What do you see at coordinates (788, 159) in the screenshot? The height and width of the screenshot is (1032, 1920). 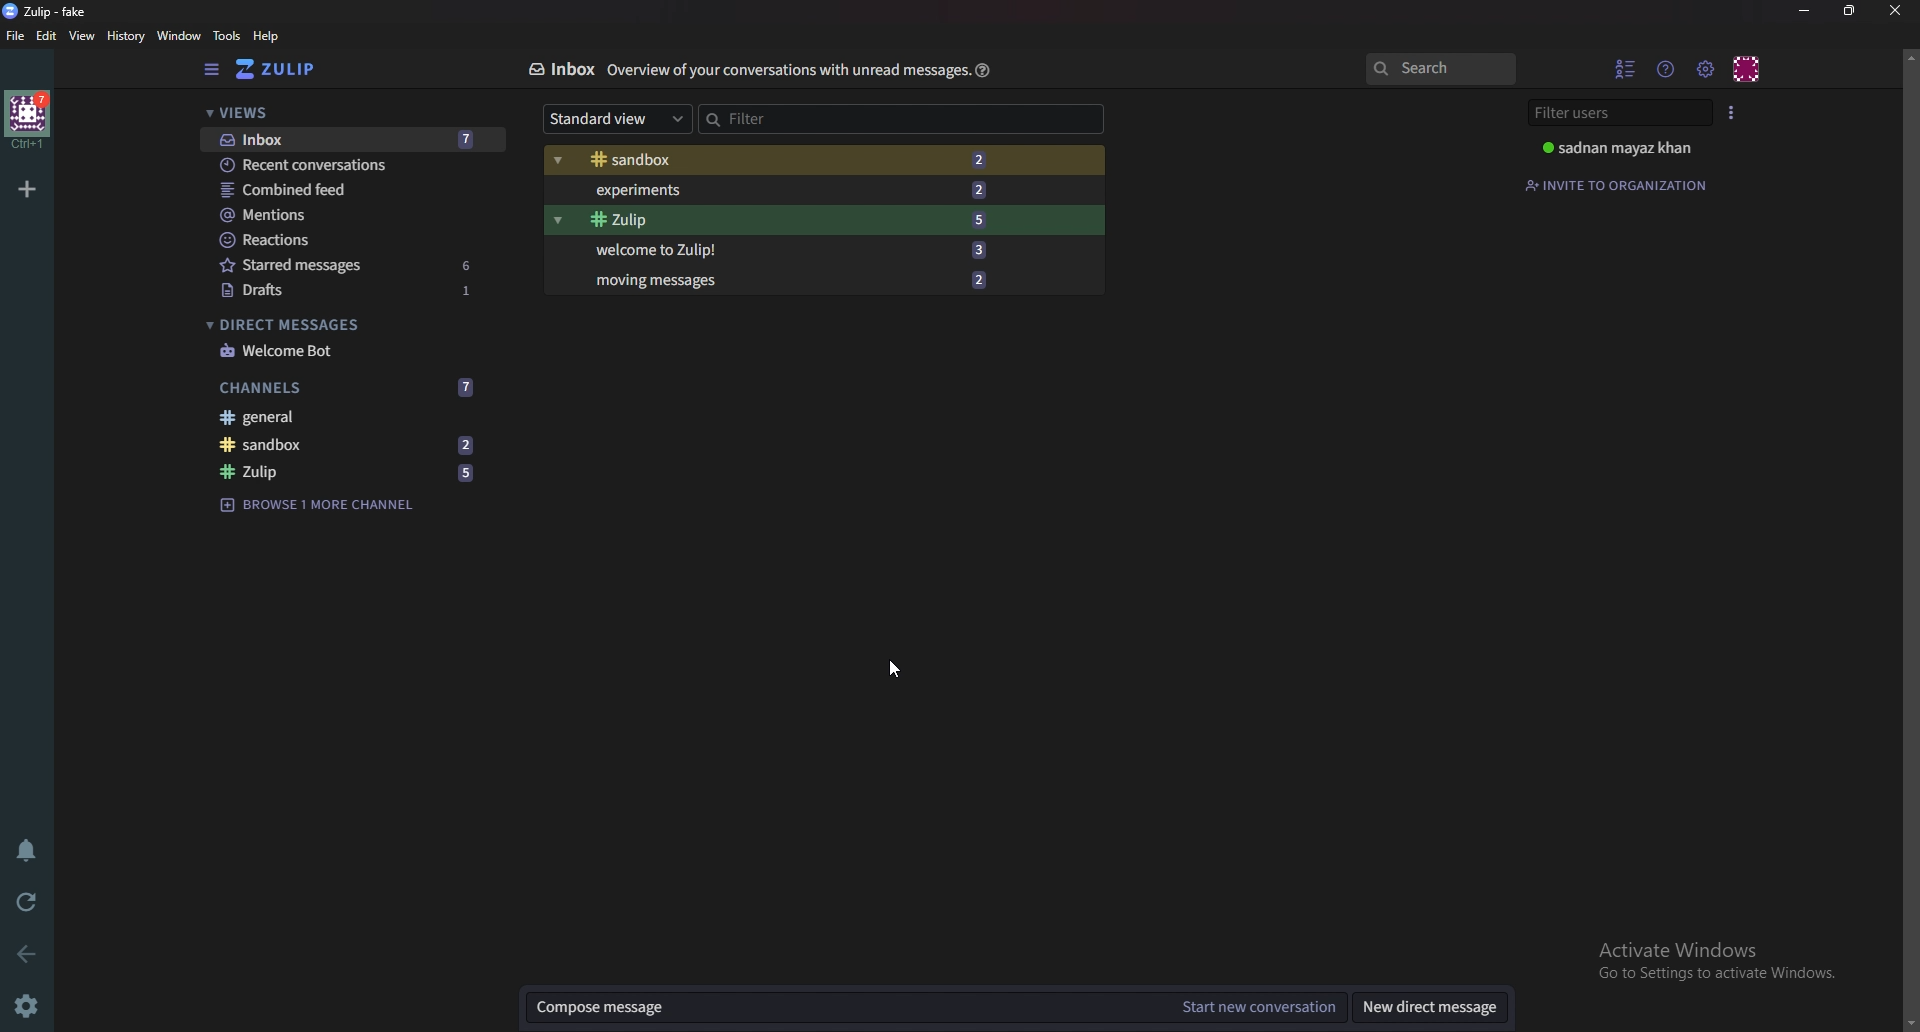 I see `Sandbox` at bounding box center [788, 159].